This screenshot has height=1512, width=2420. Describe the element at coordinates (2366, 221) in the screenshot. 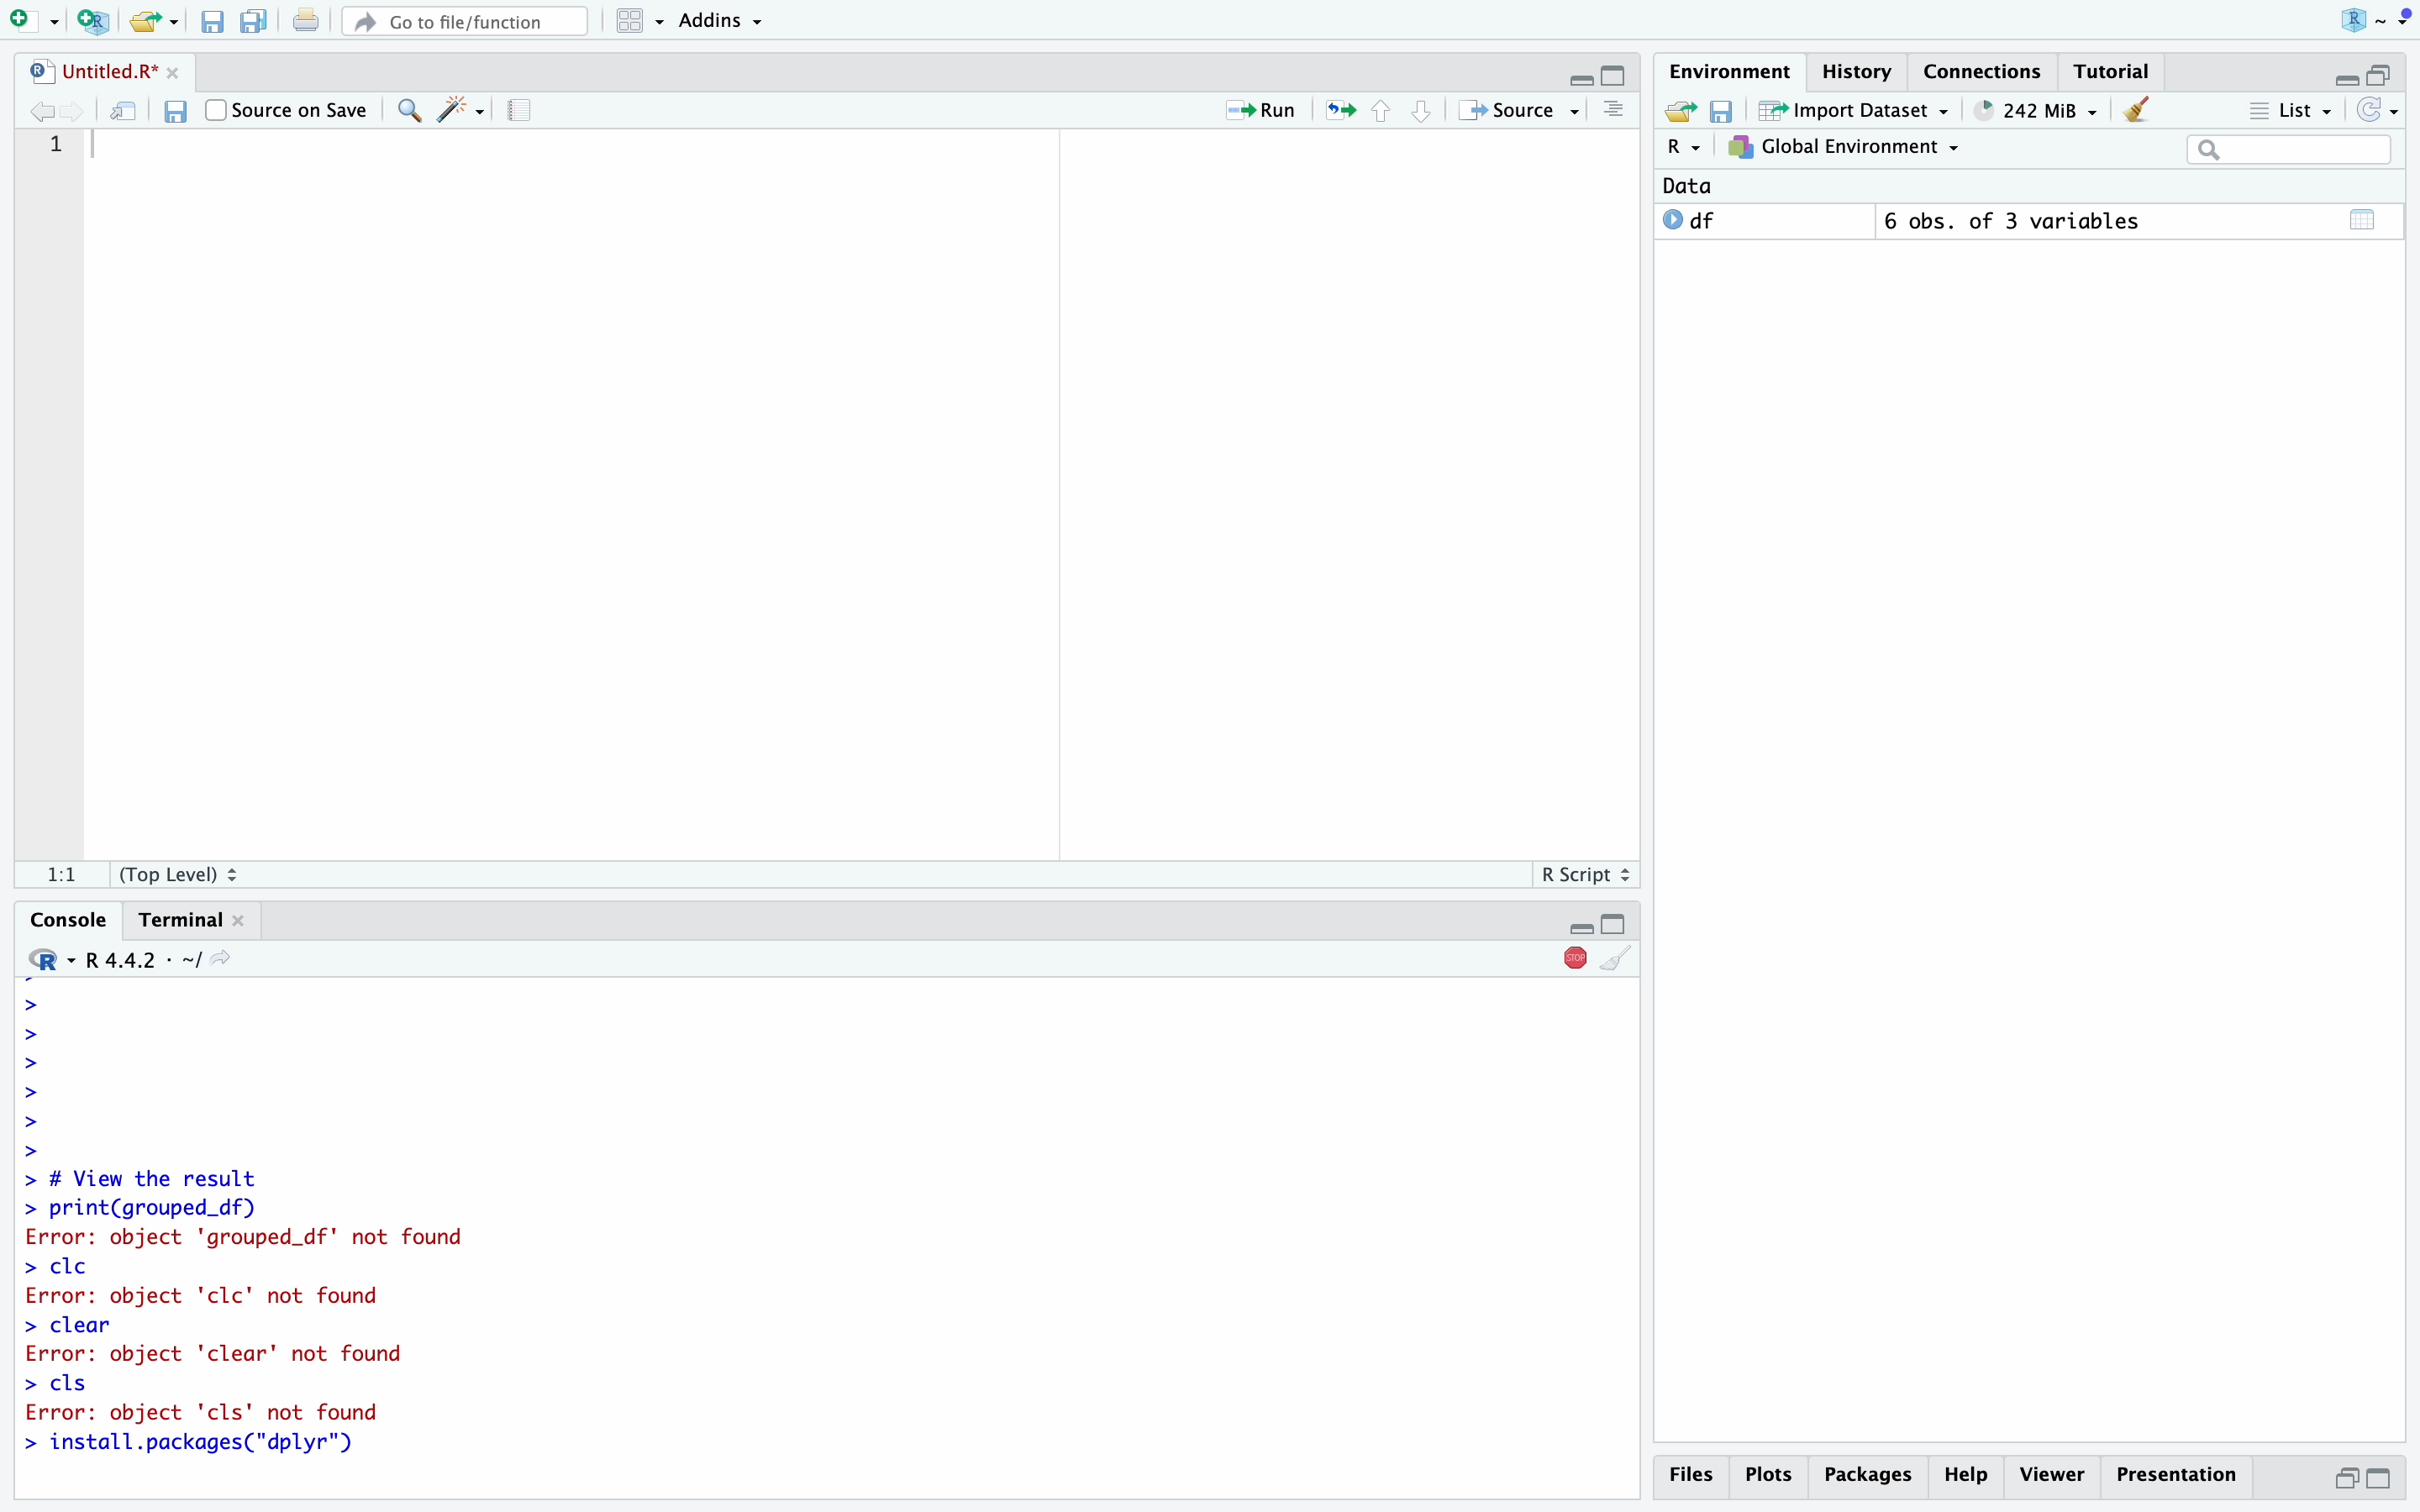

I see `Calender` at that location.